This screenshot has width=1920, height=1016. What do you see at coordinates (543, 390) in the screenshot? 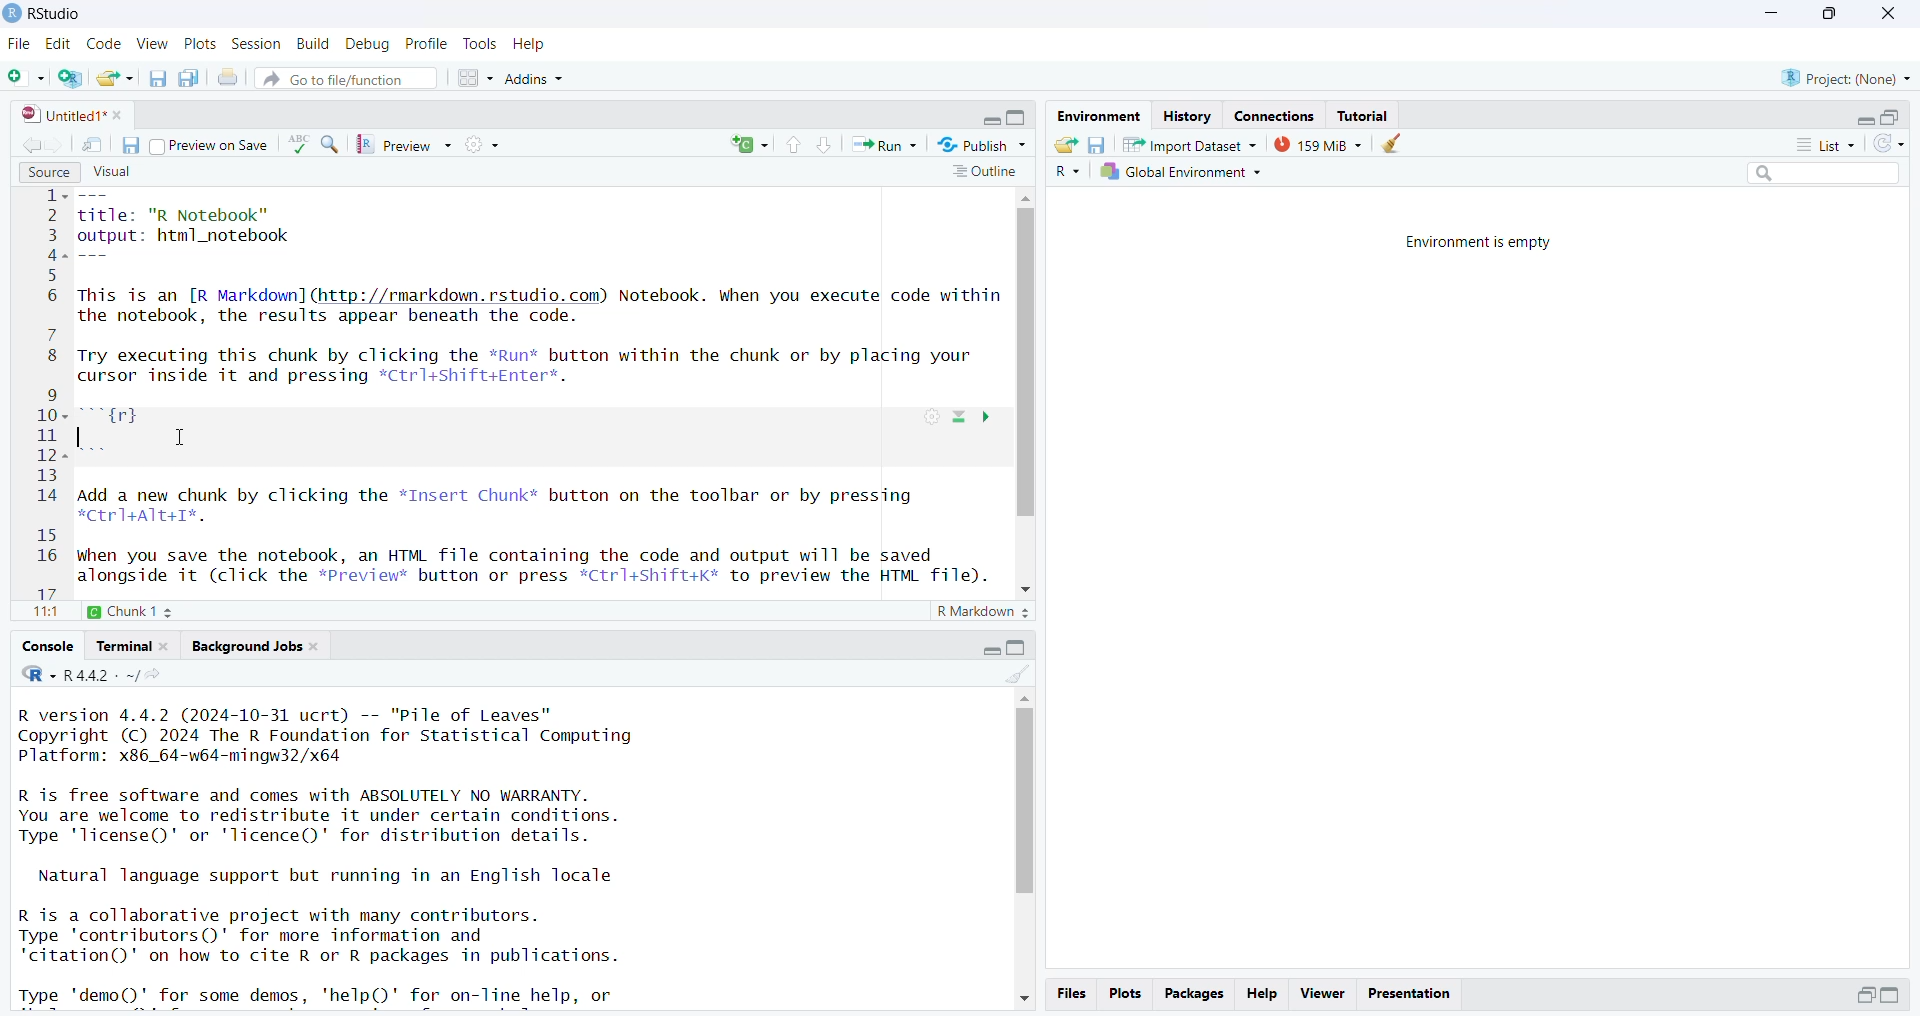
I see `source` at bounding box center [543, 390].